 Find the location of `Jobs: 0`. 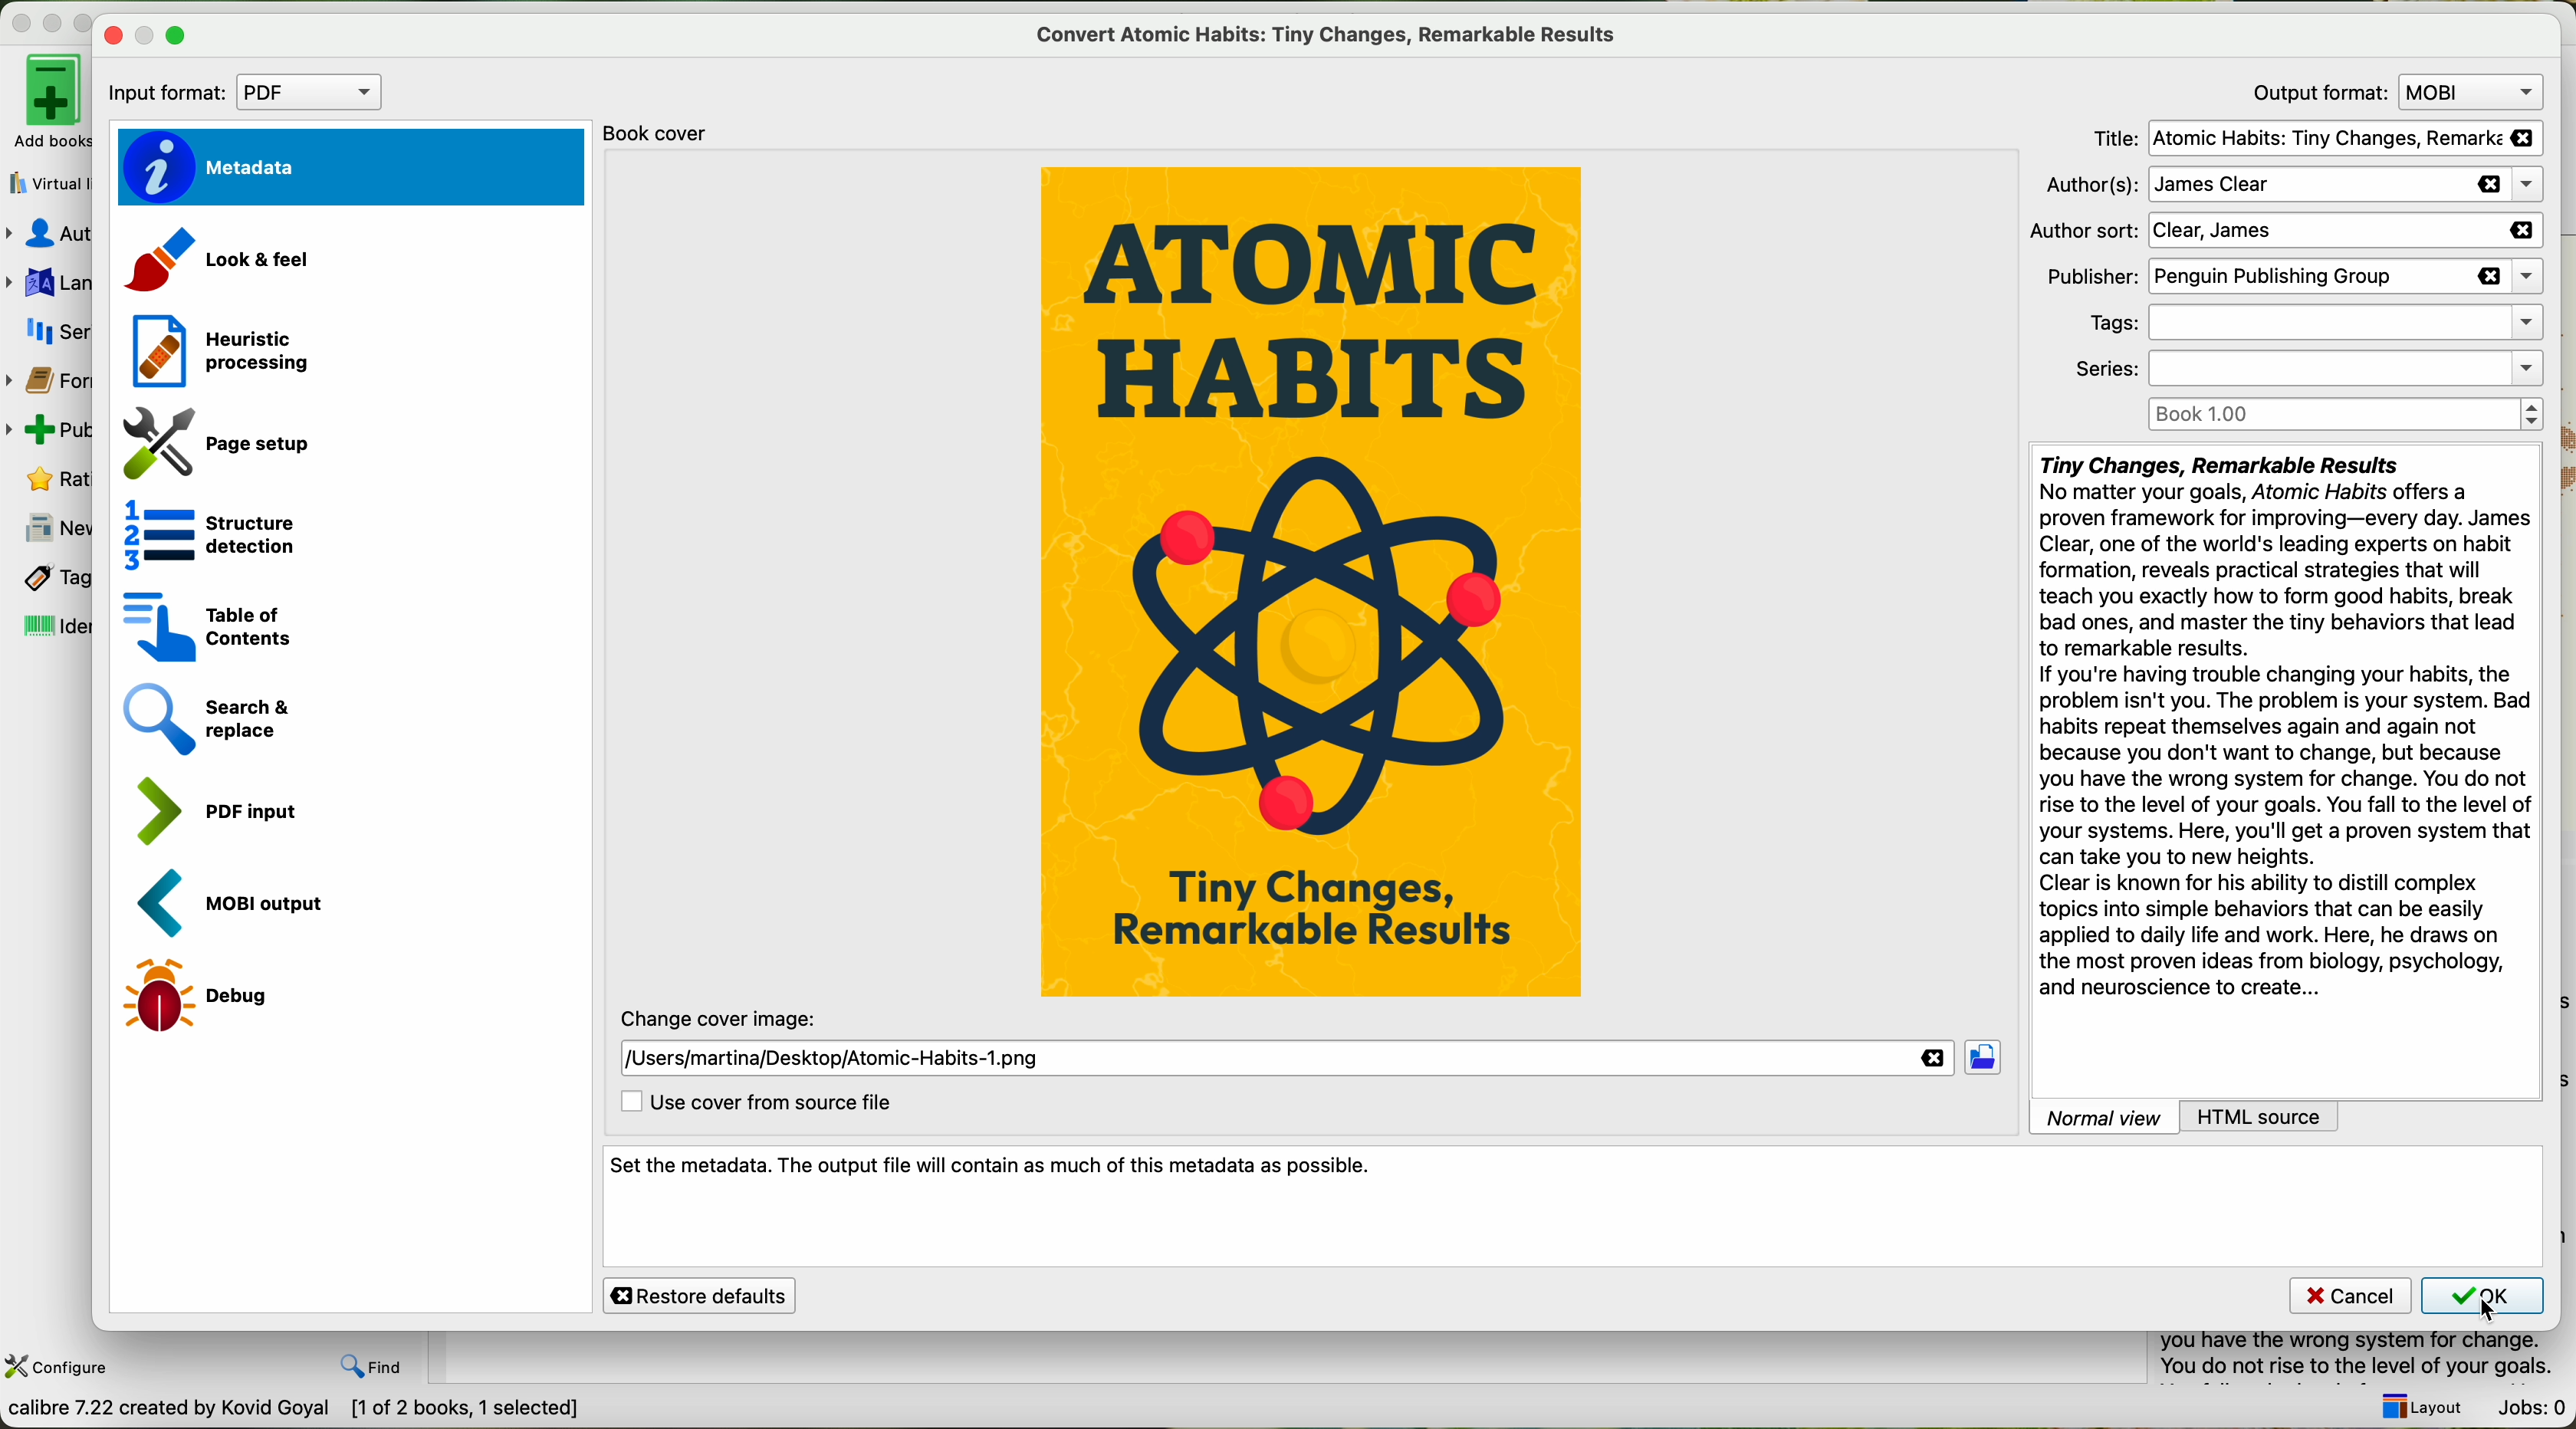

Jobs: 0 is located at coordinates (2531, 1409).